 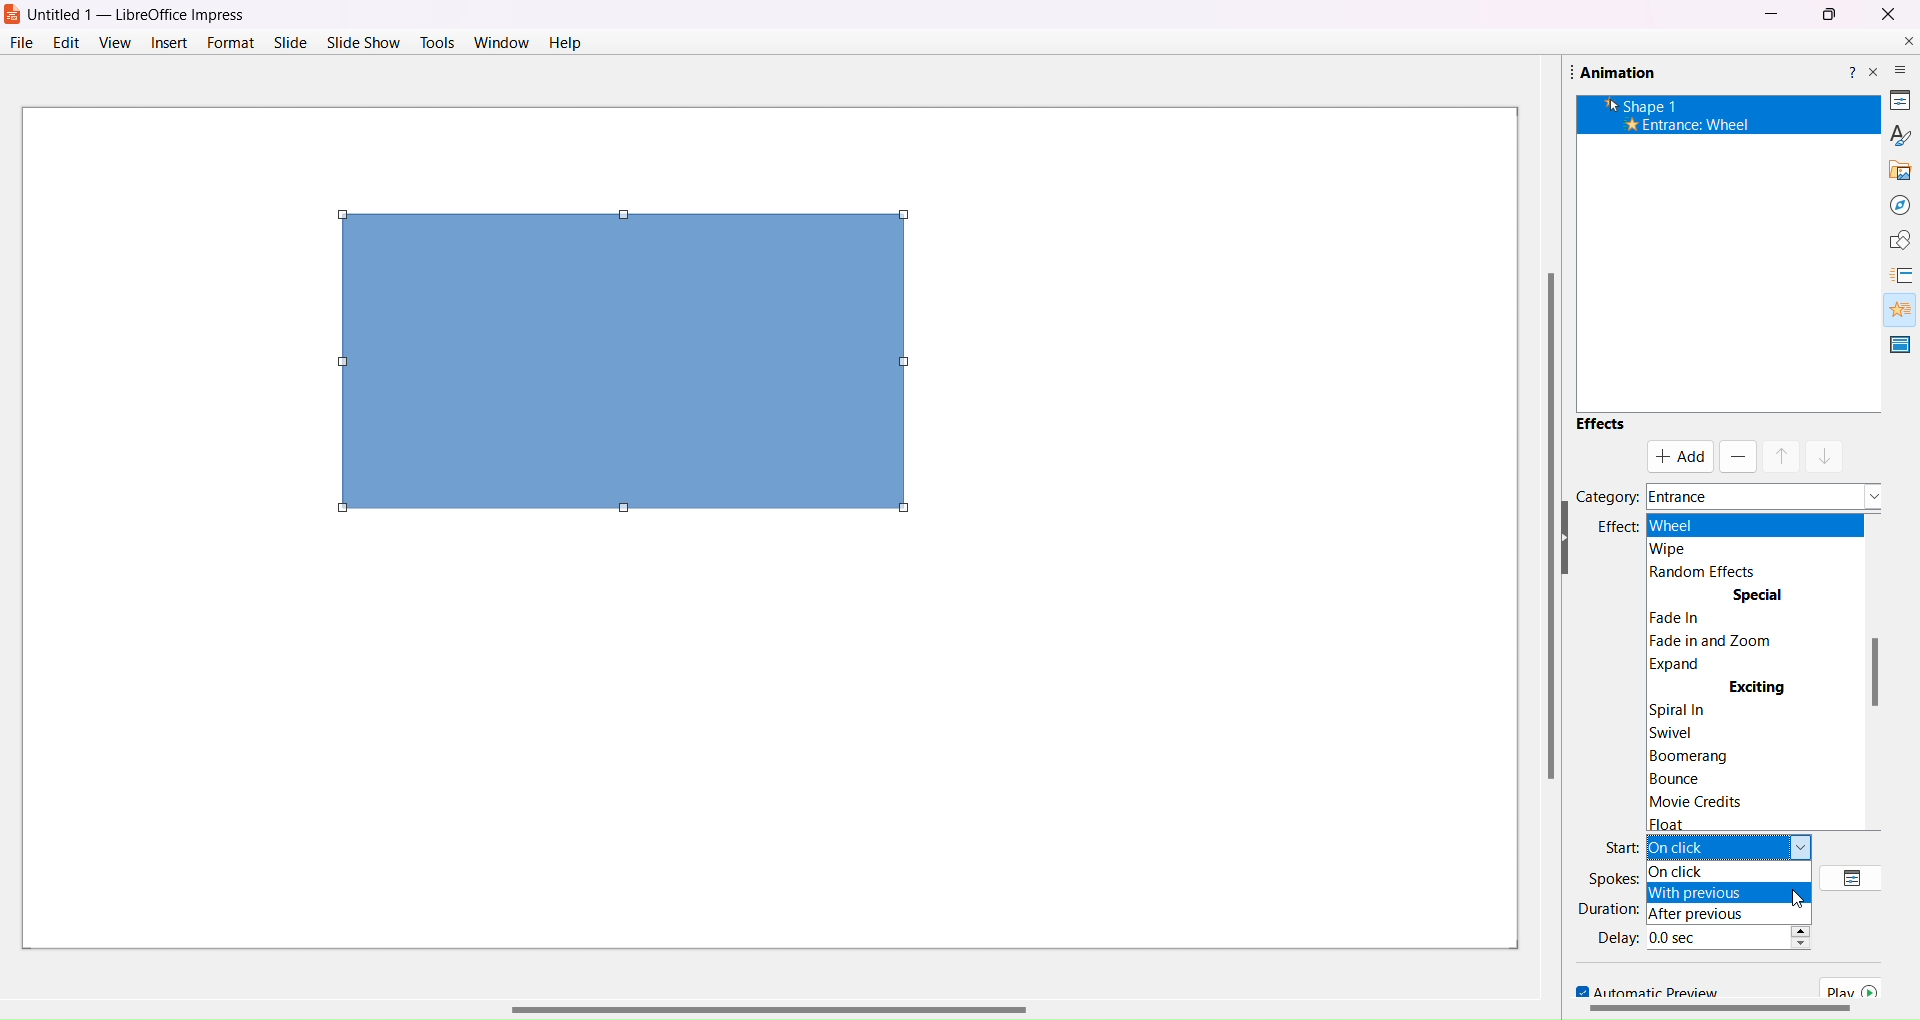 I want to click on Animation, so click(x=1611, y=73).